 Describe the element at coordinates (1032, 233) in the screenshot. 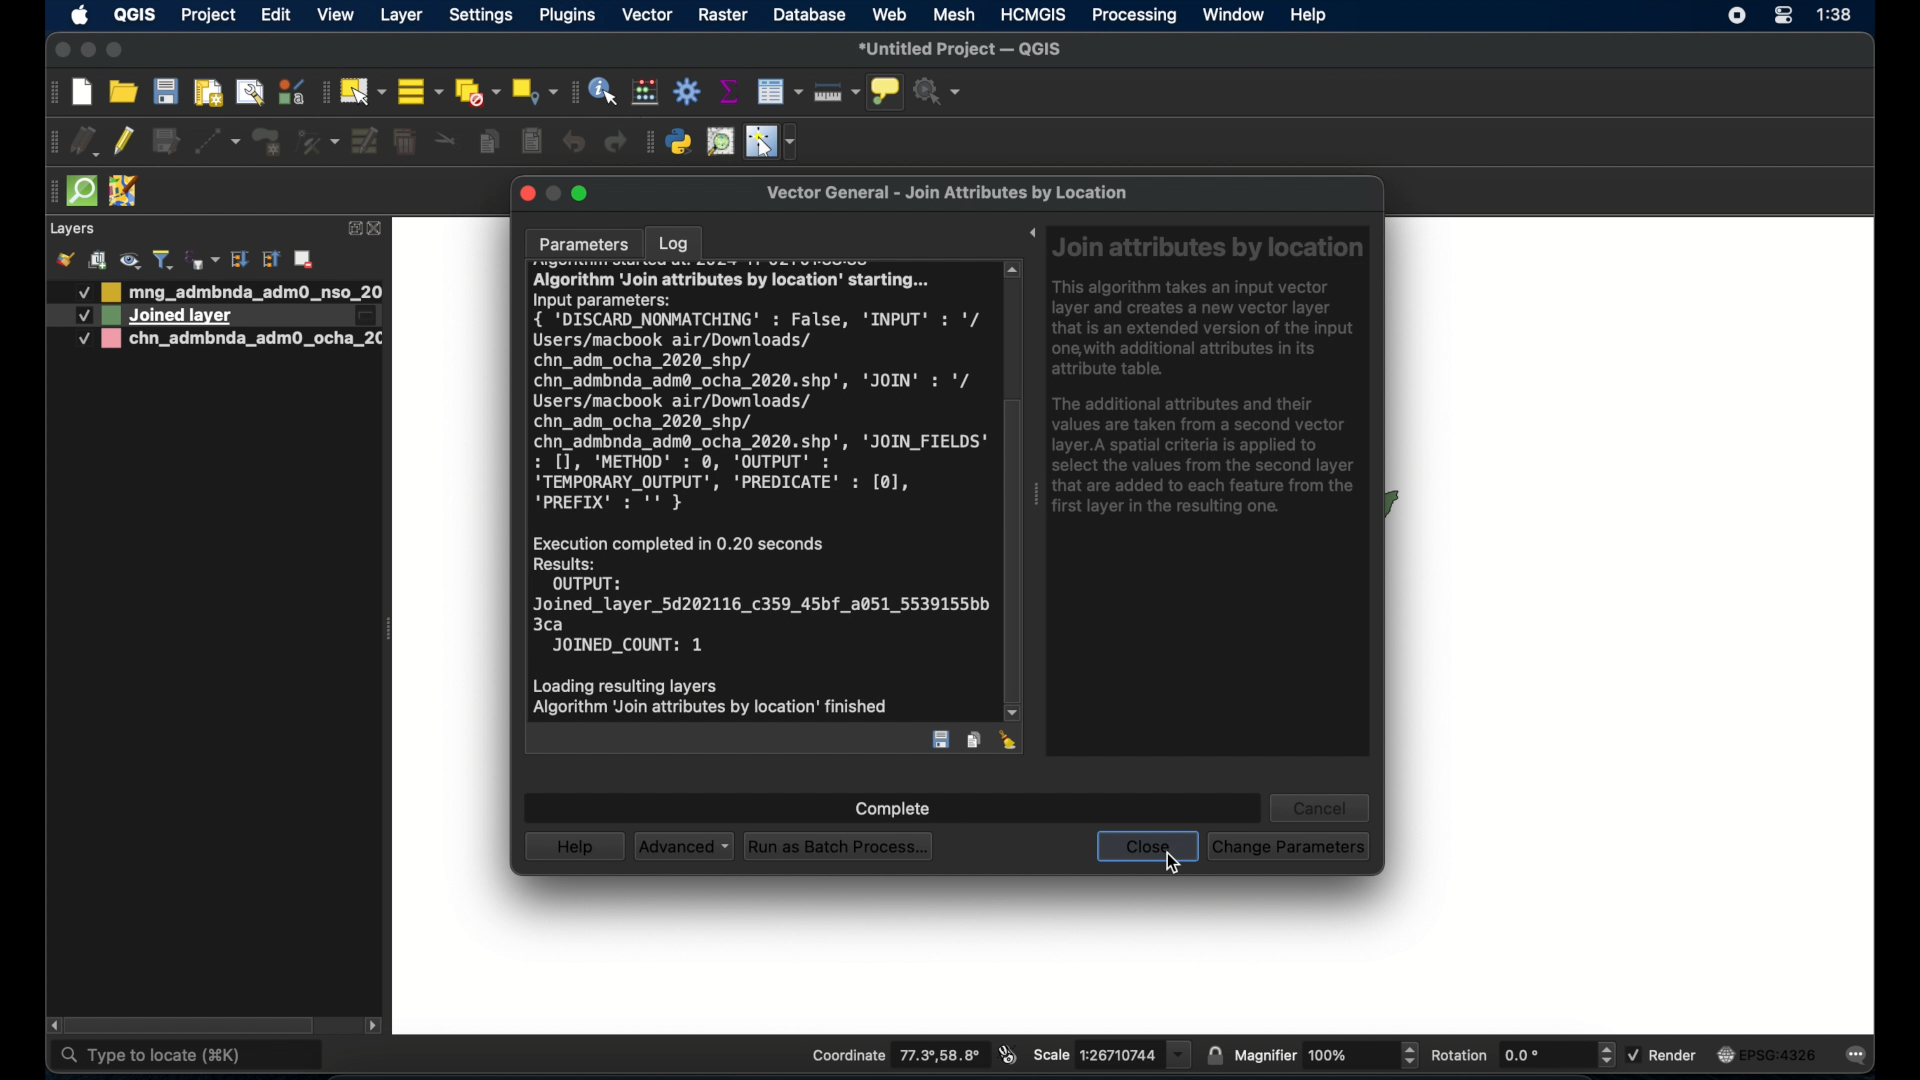

I see `expand` at that location.